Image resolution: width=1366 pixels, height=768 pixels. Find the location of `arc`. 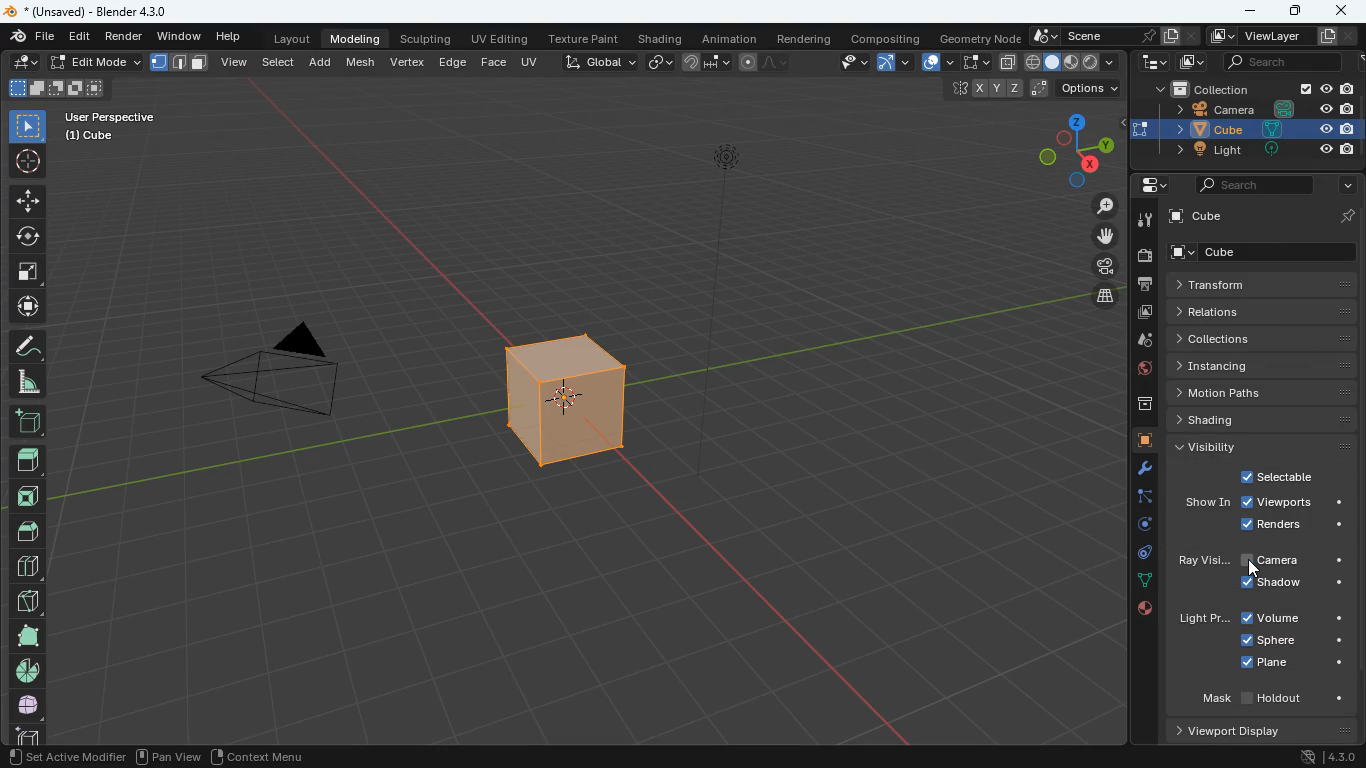

arc is located at coordinates (893, 65).